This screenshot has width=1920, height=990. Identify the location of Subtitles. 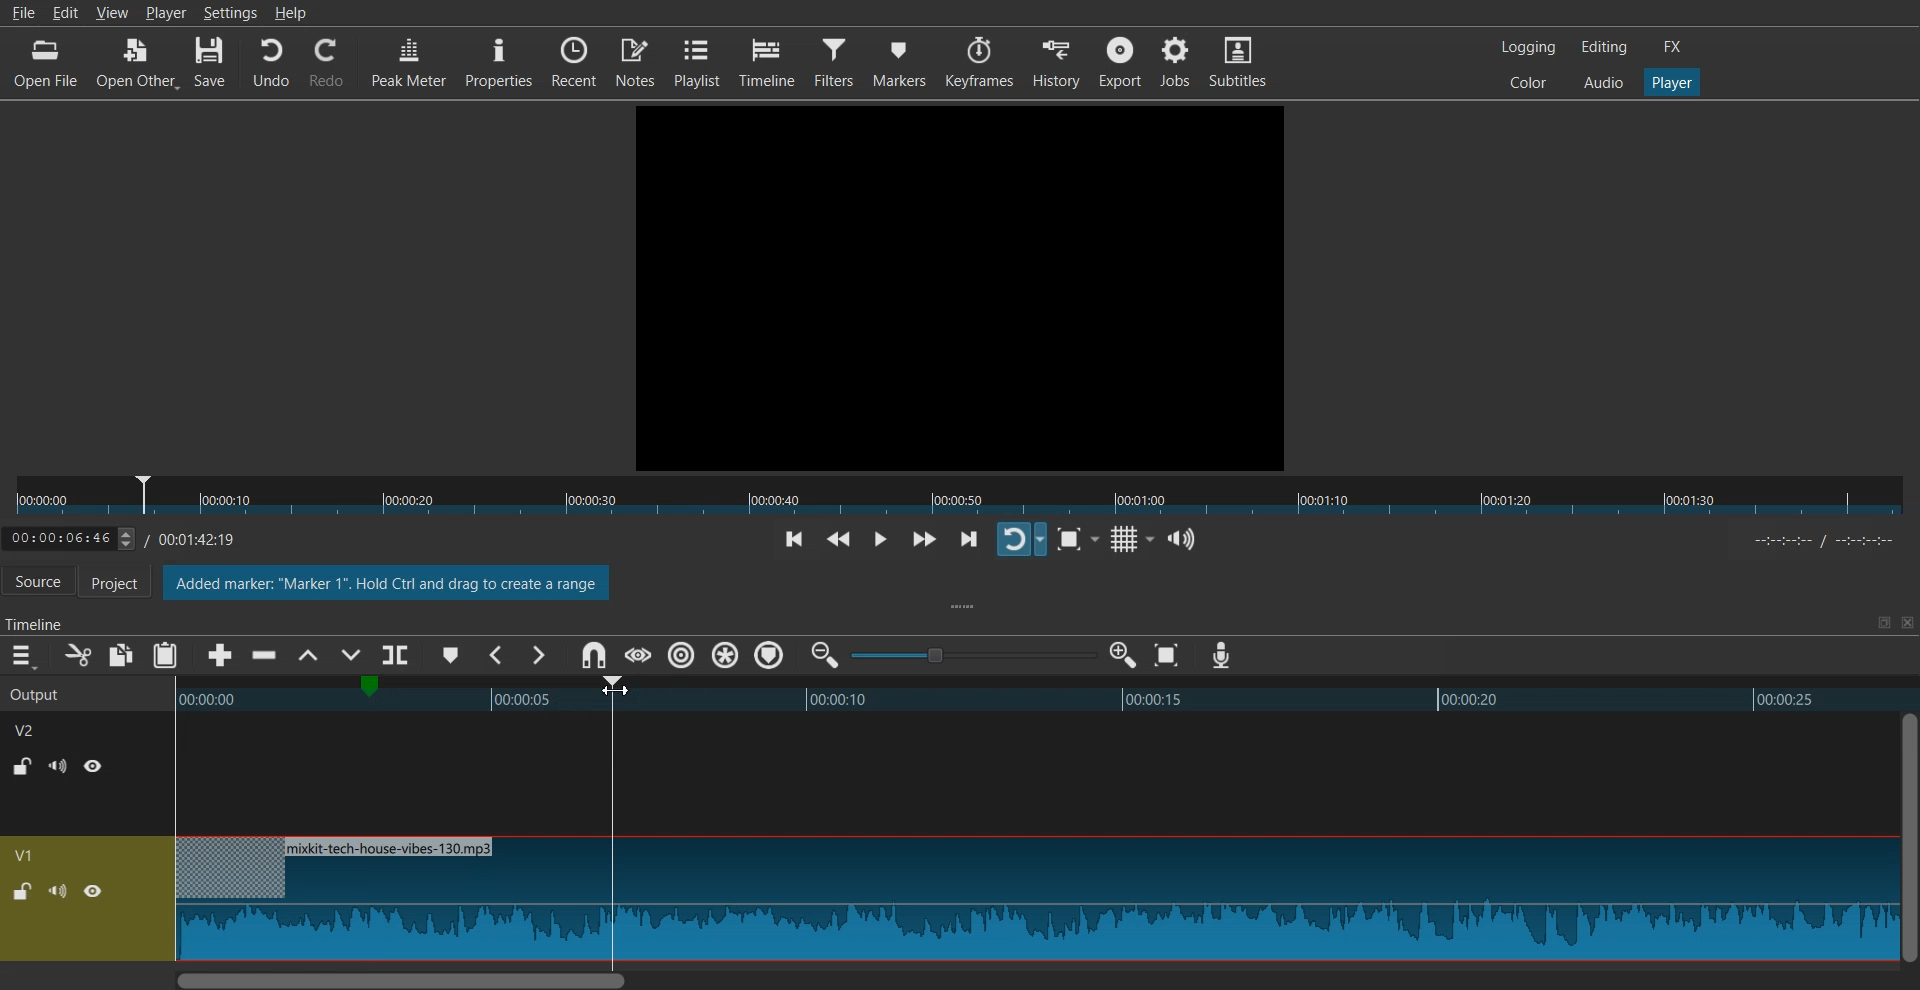
(1238, 60).